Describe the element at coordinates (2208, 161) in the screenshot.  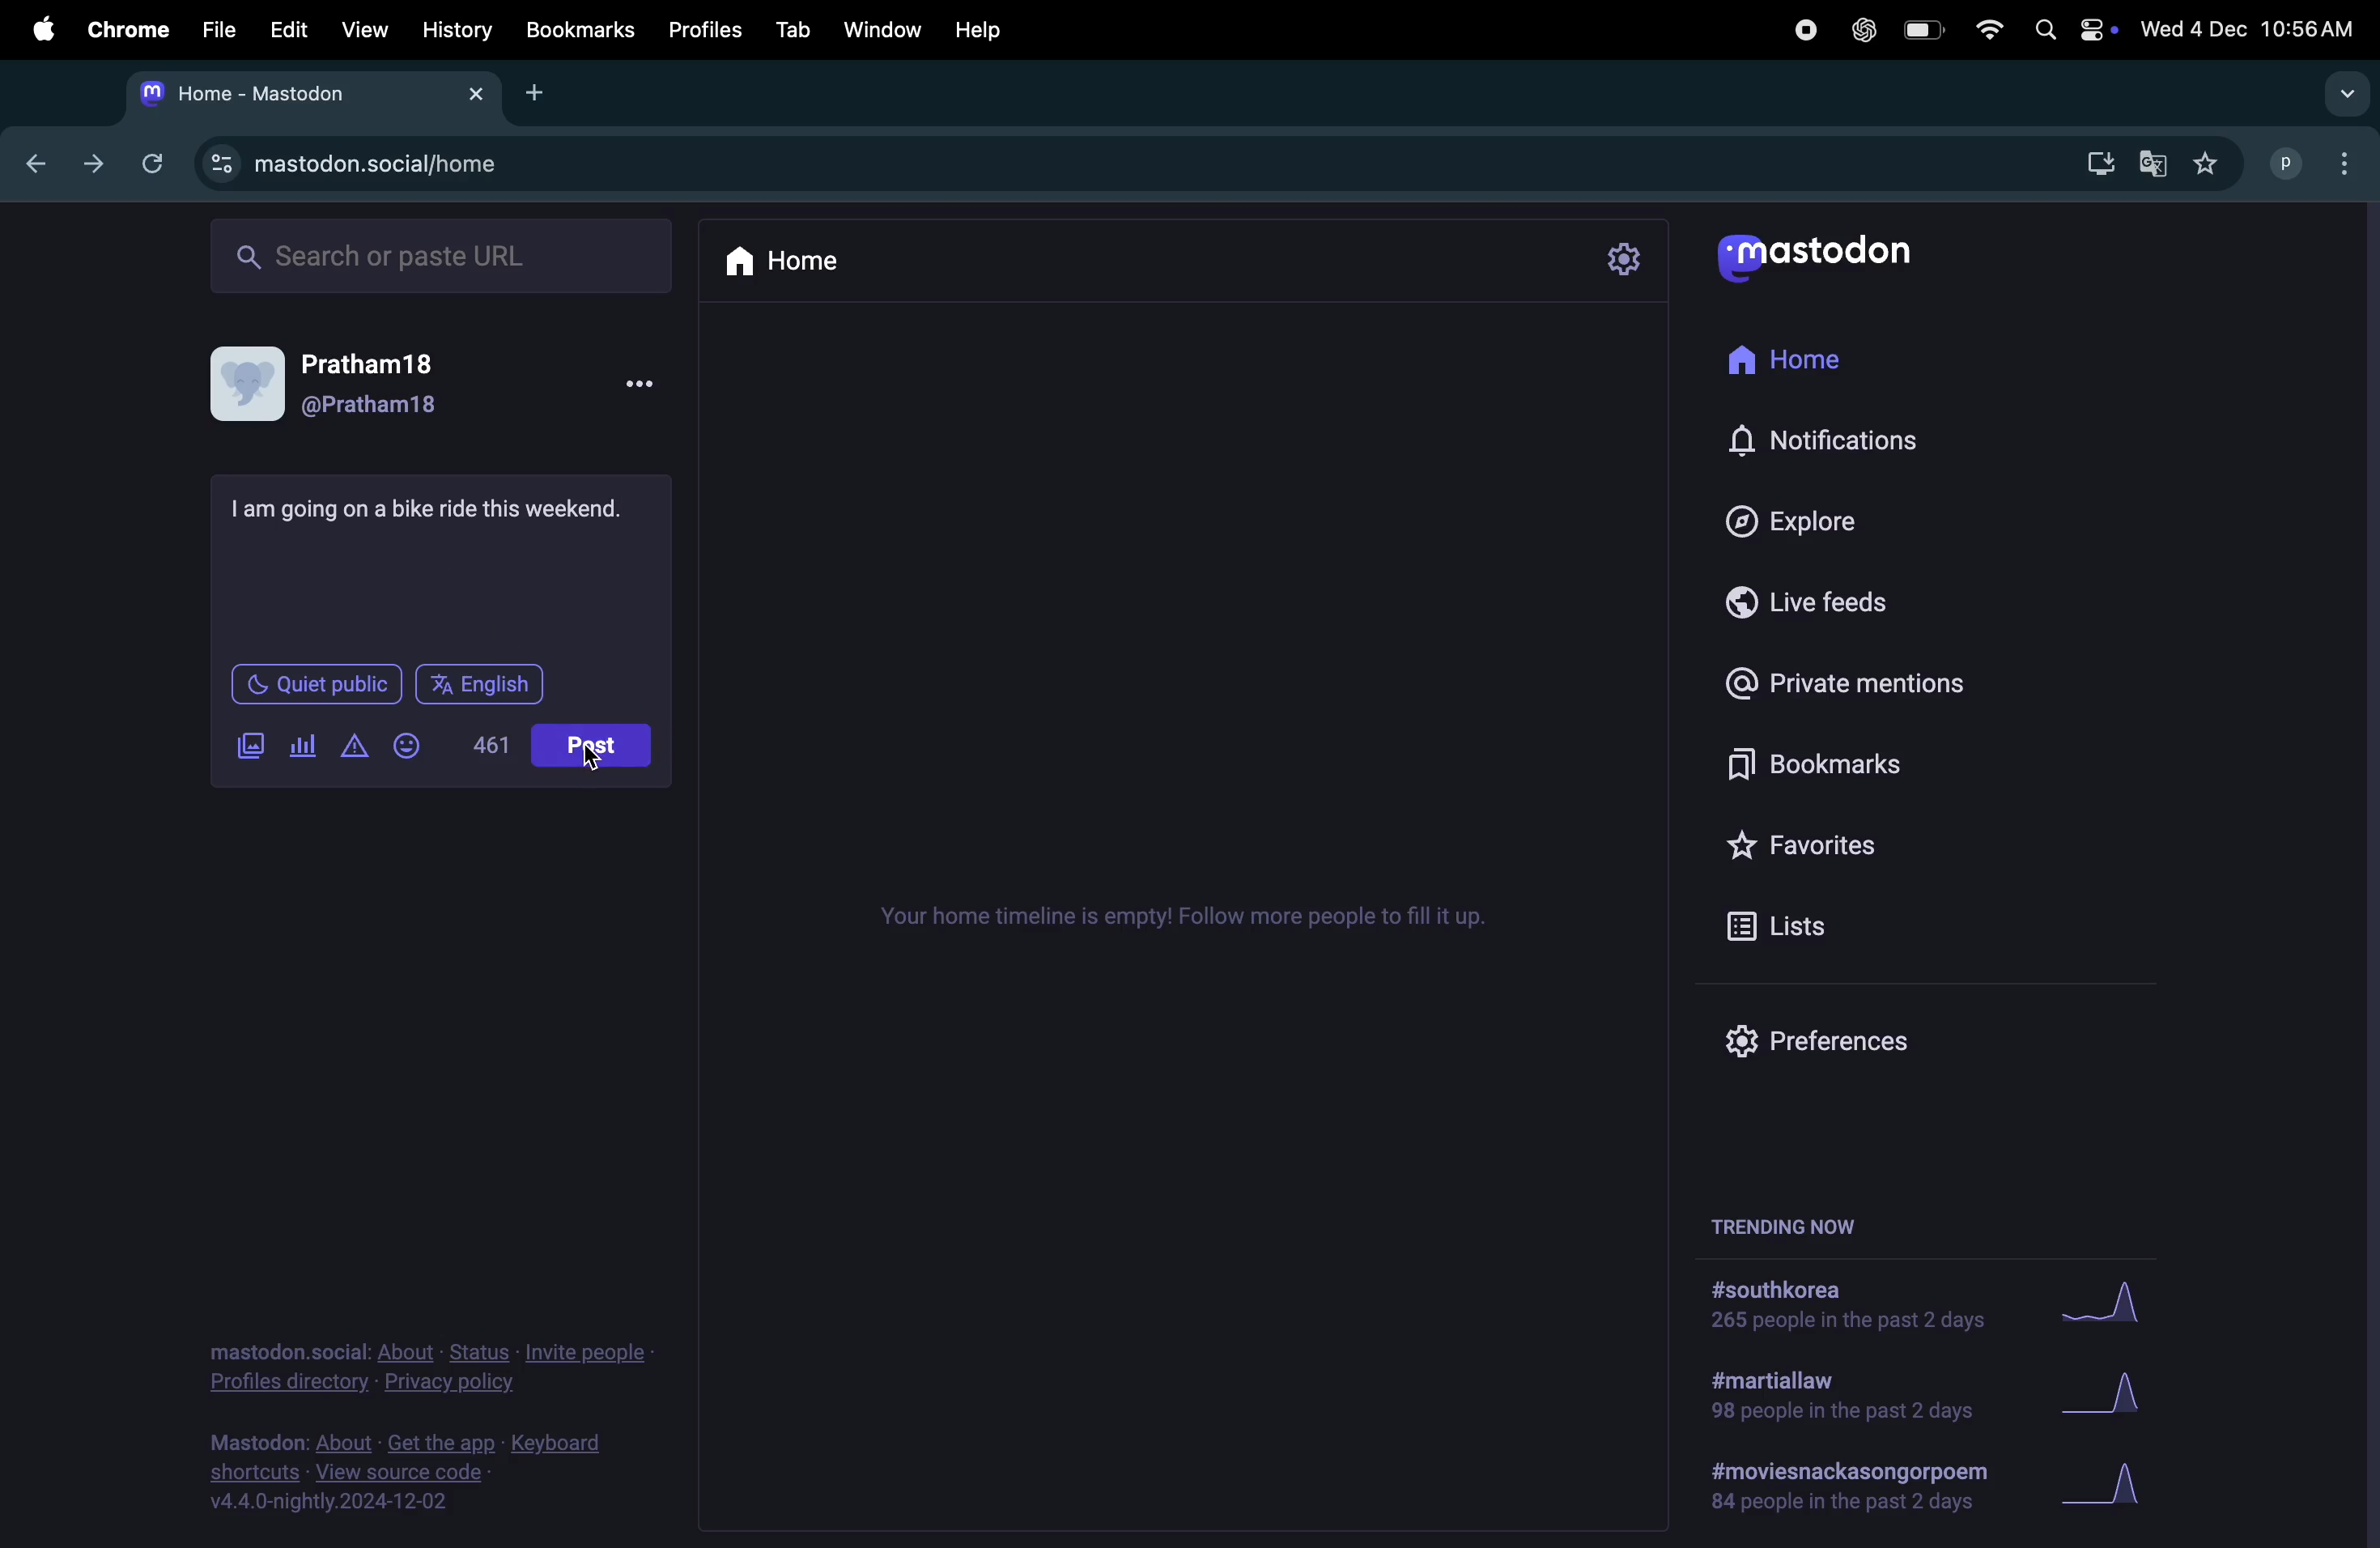
I see `favourites` at that location.